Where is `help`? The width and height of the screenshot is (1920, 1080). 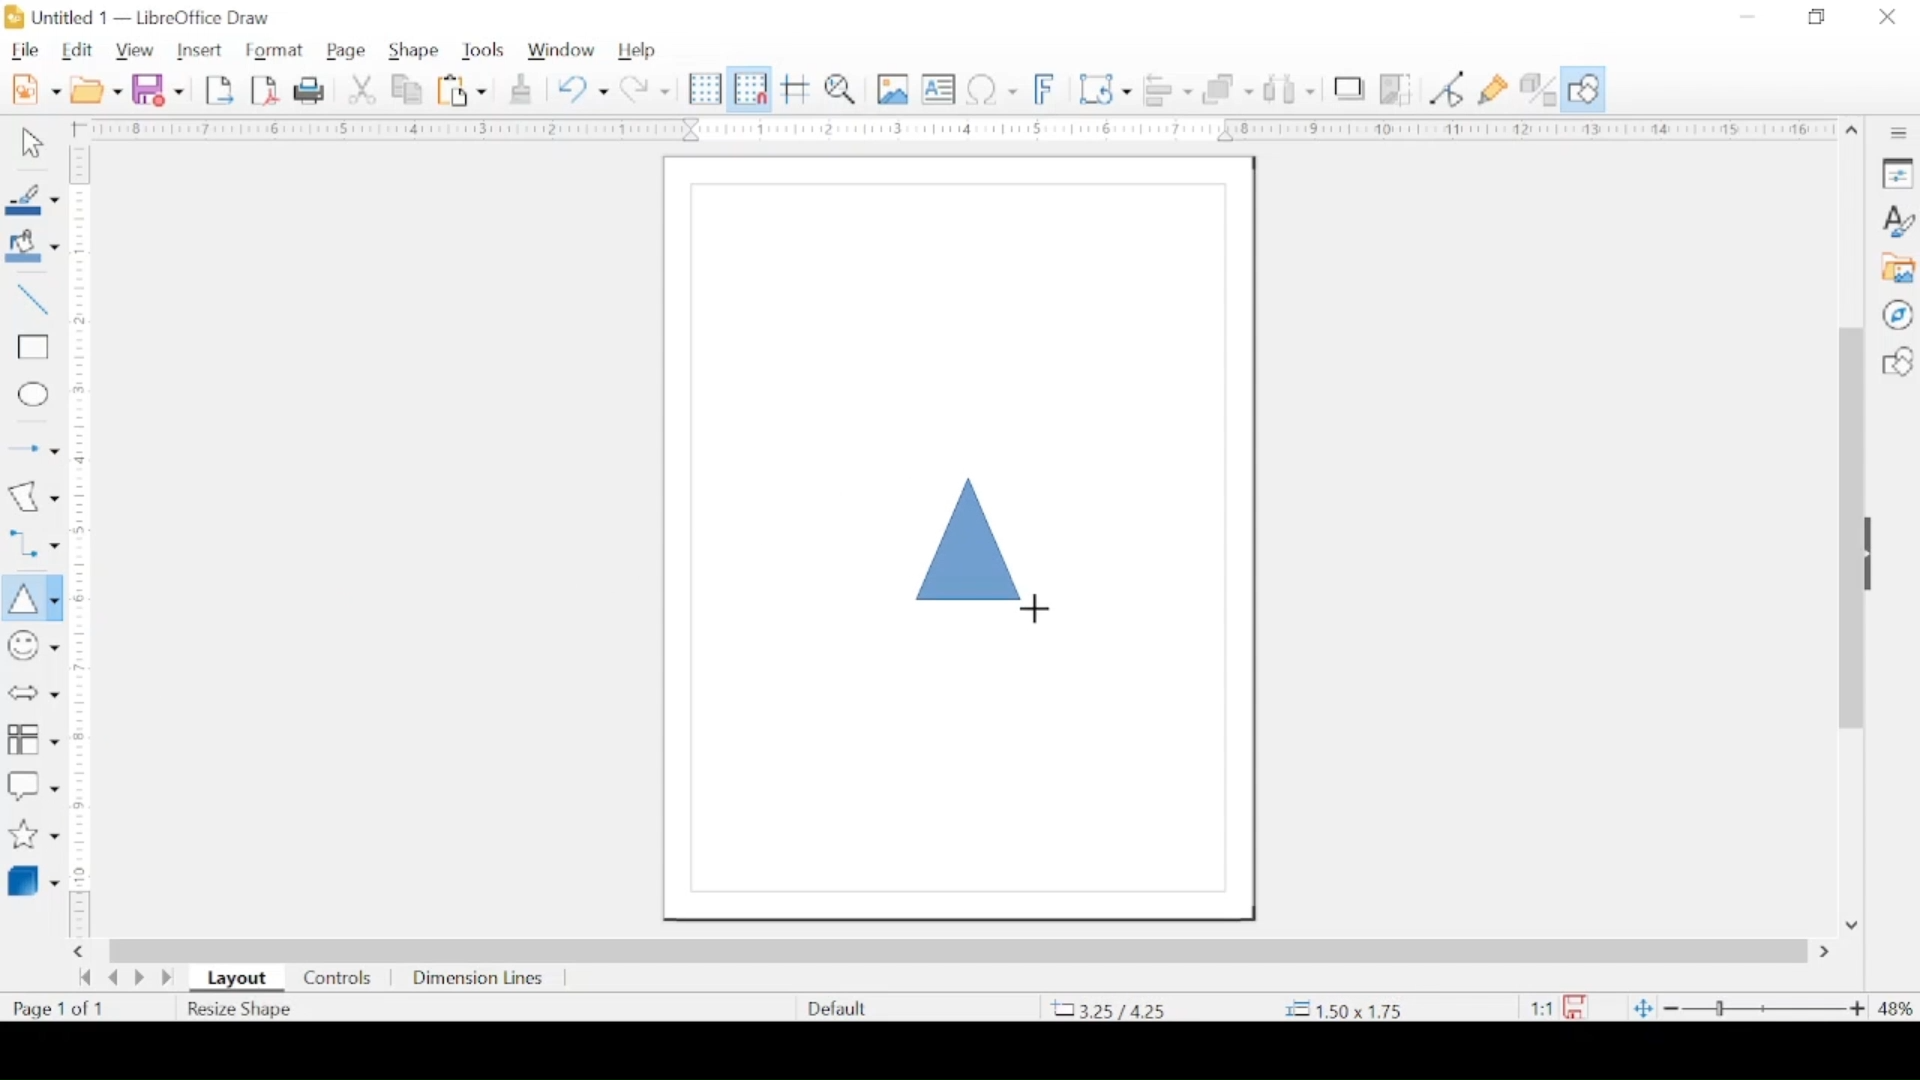
help is located at coordinates (639, 51).